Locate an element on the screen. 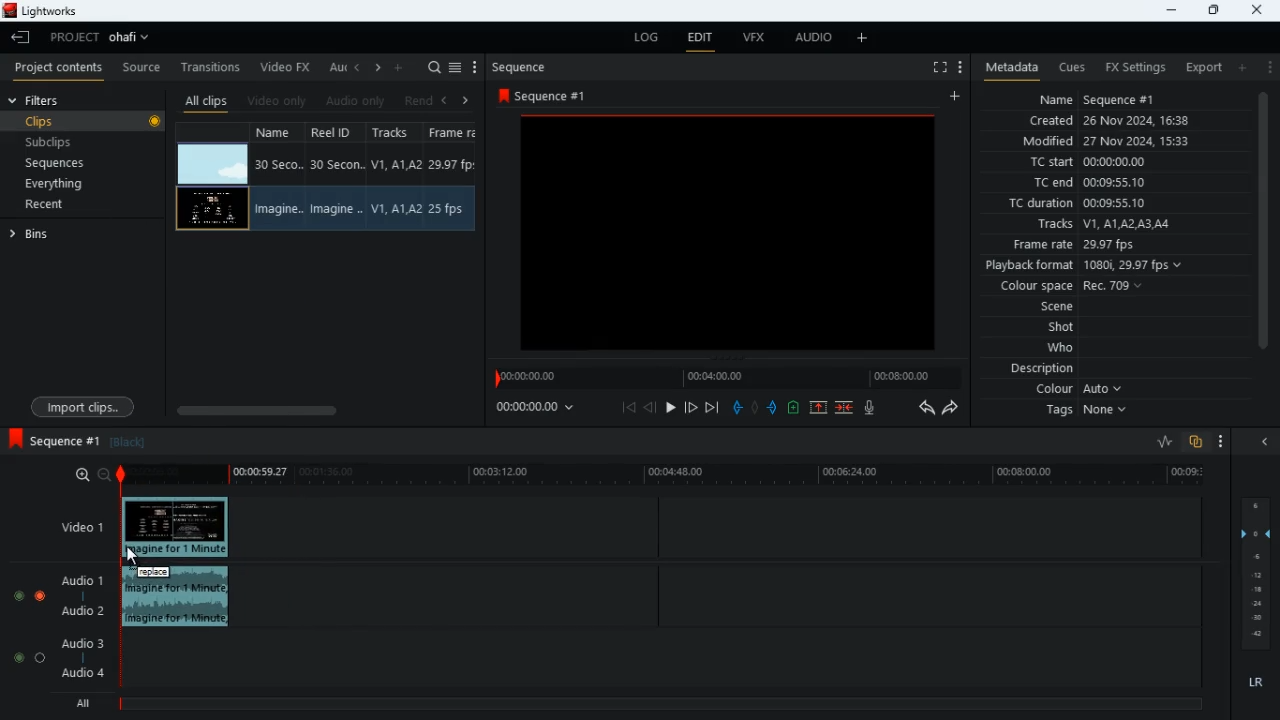  fps is located at coordinates (454, 134).